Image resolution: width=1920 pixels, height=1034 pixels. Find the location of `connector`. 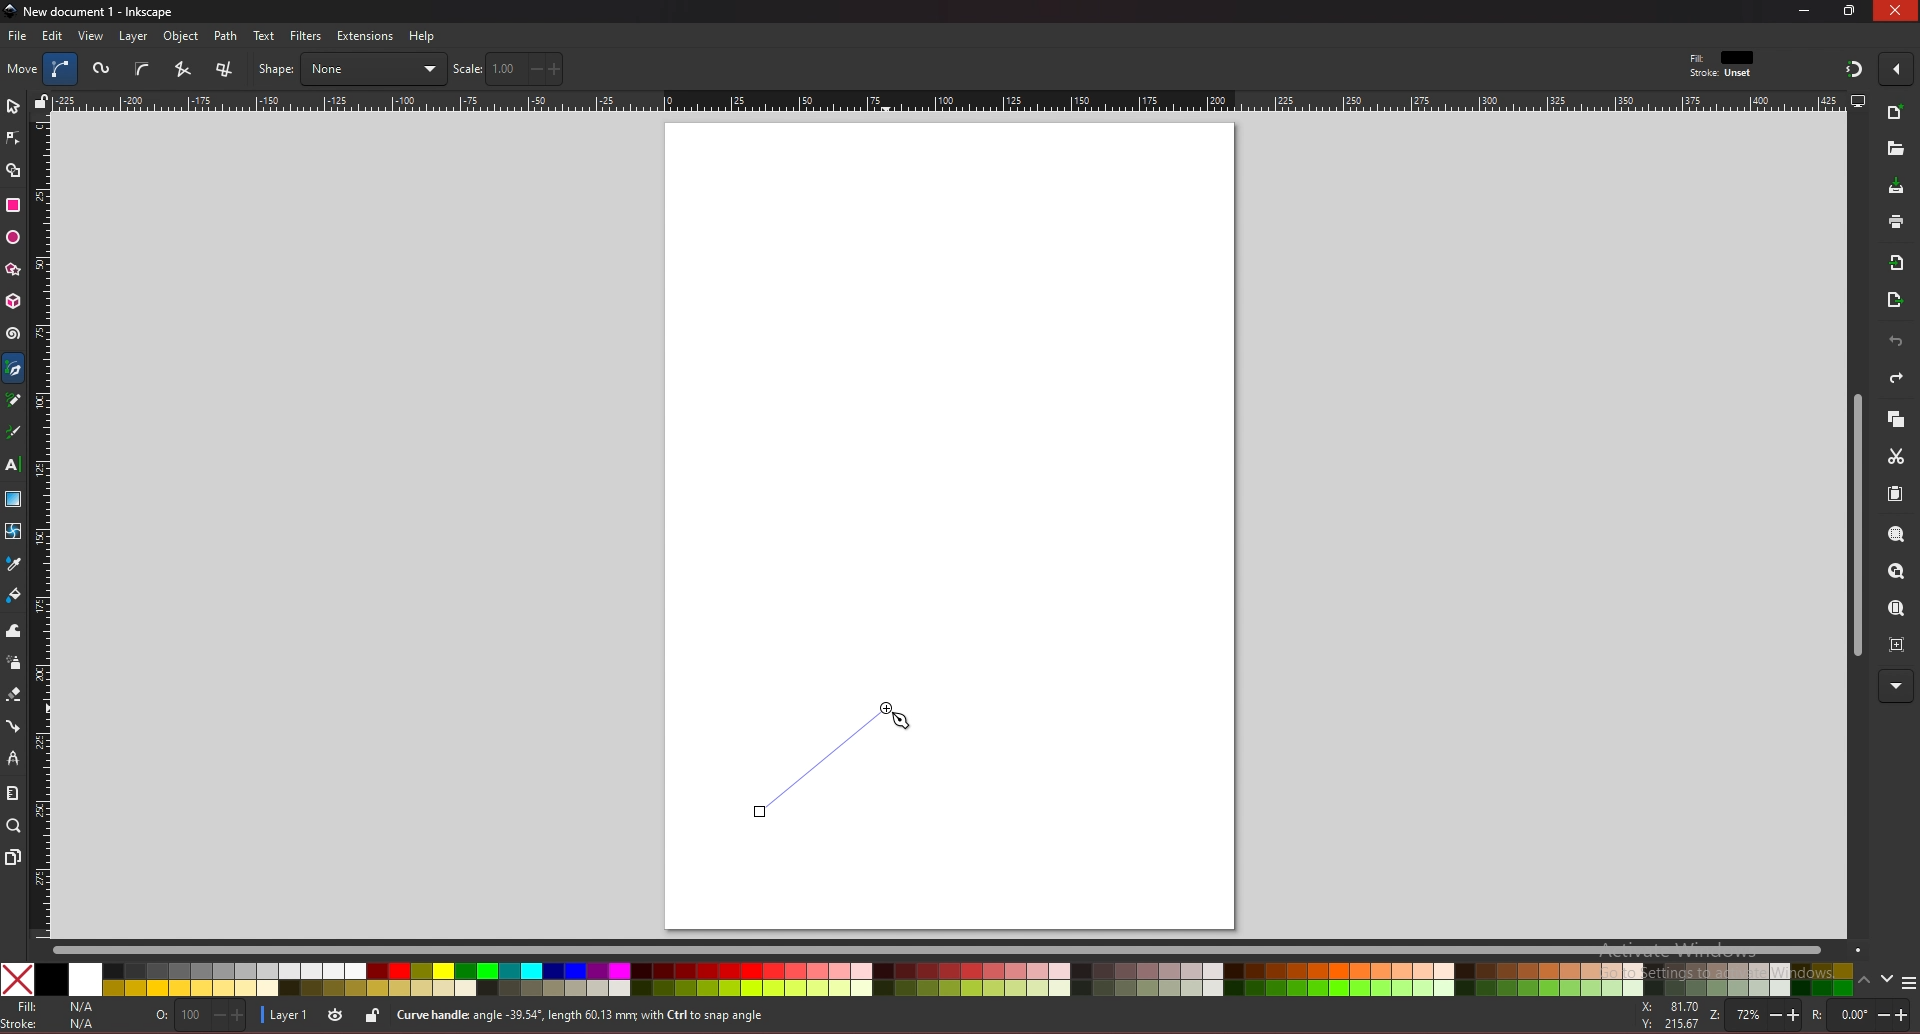

connector is located at coordinates (14, 727).